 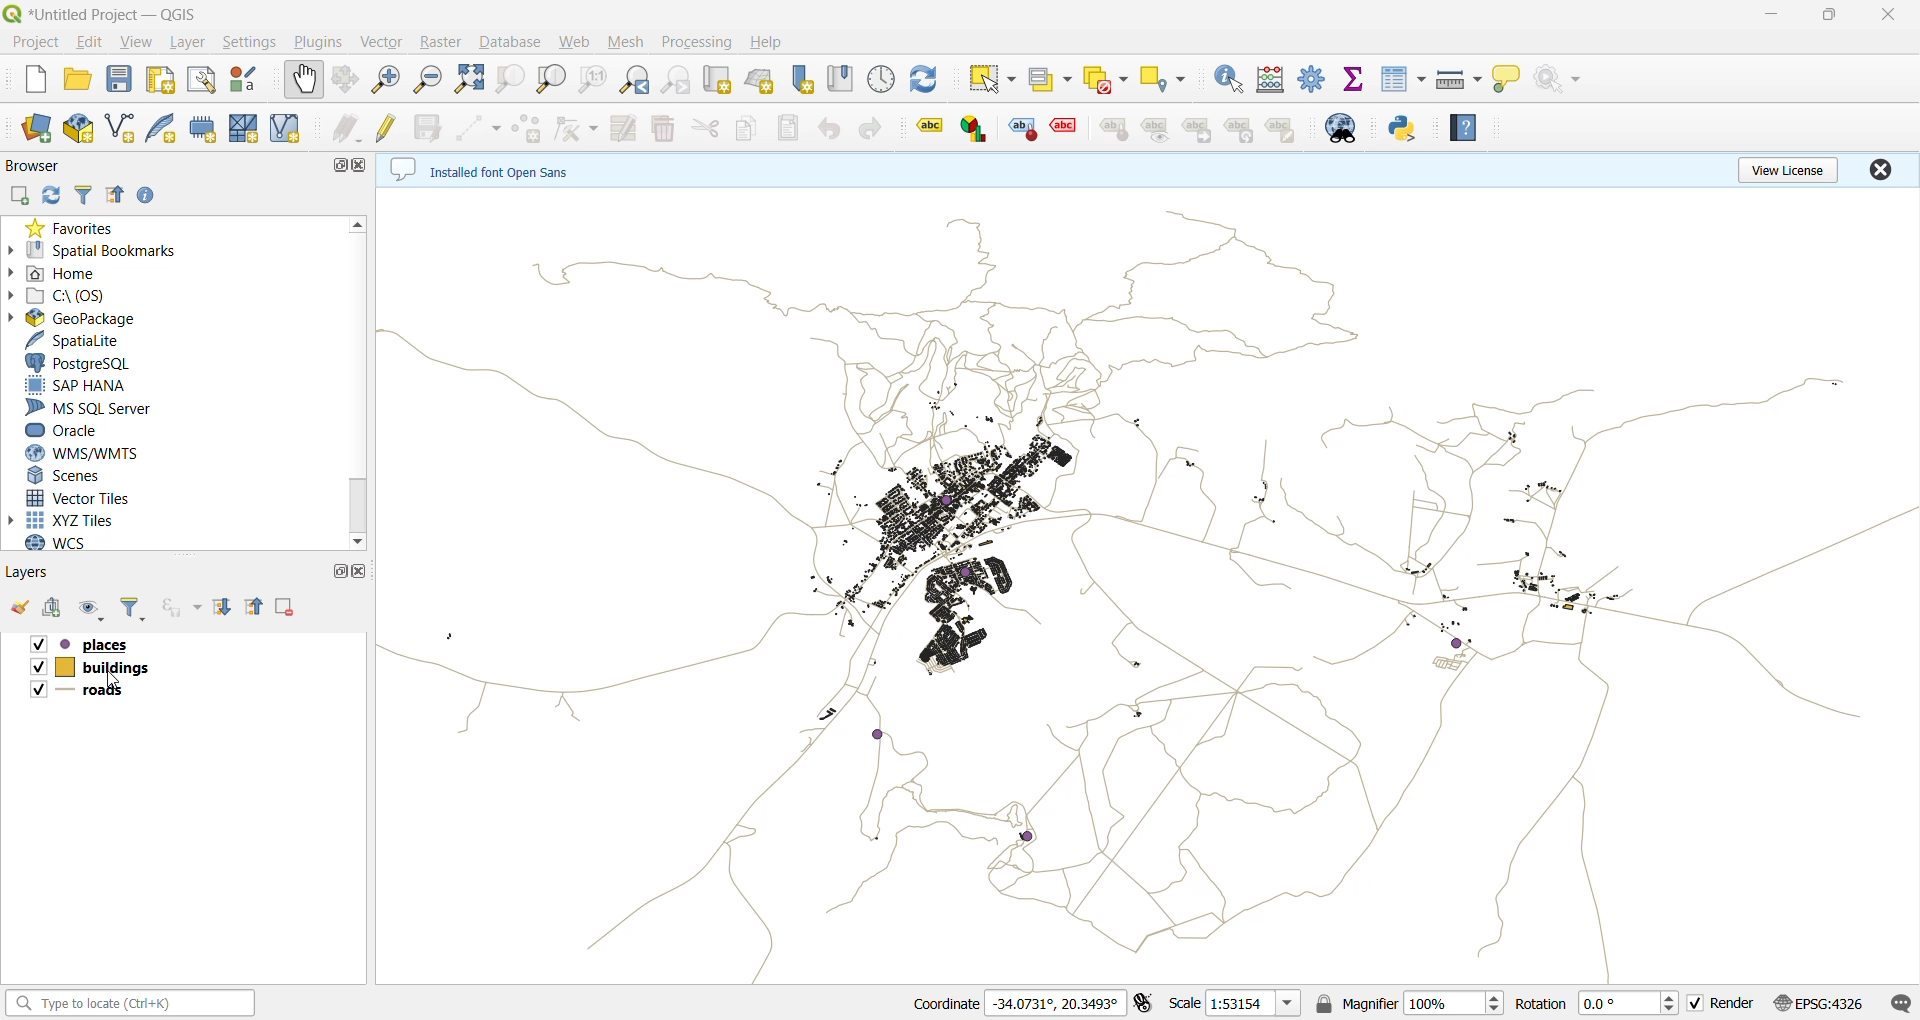 I want to click on sap  hana, so click(x=77, y=387).